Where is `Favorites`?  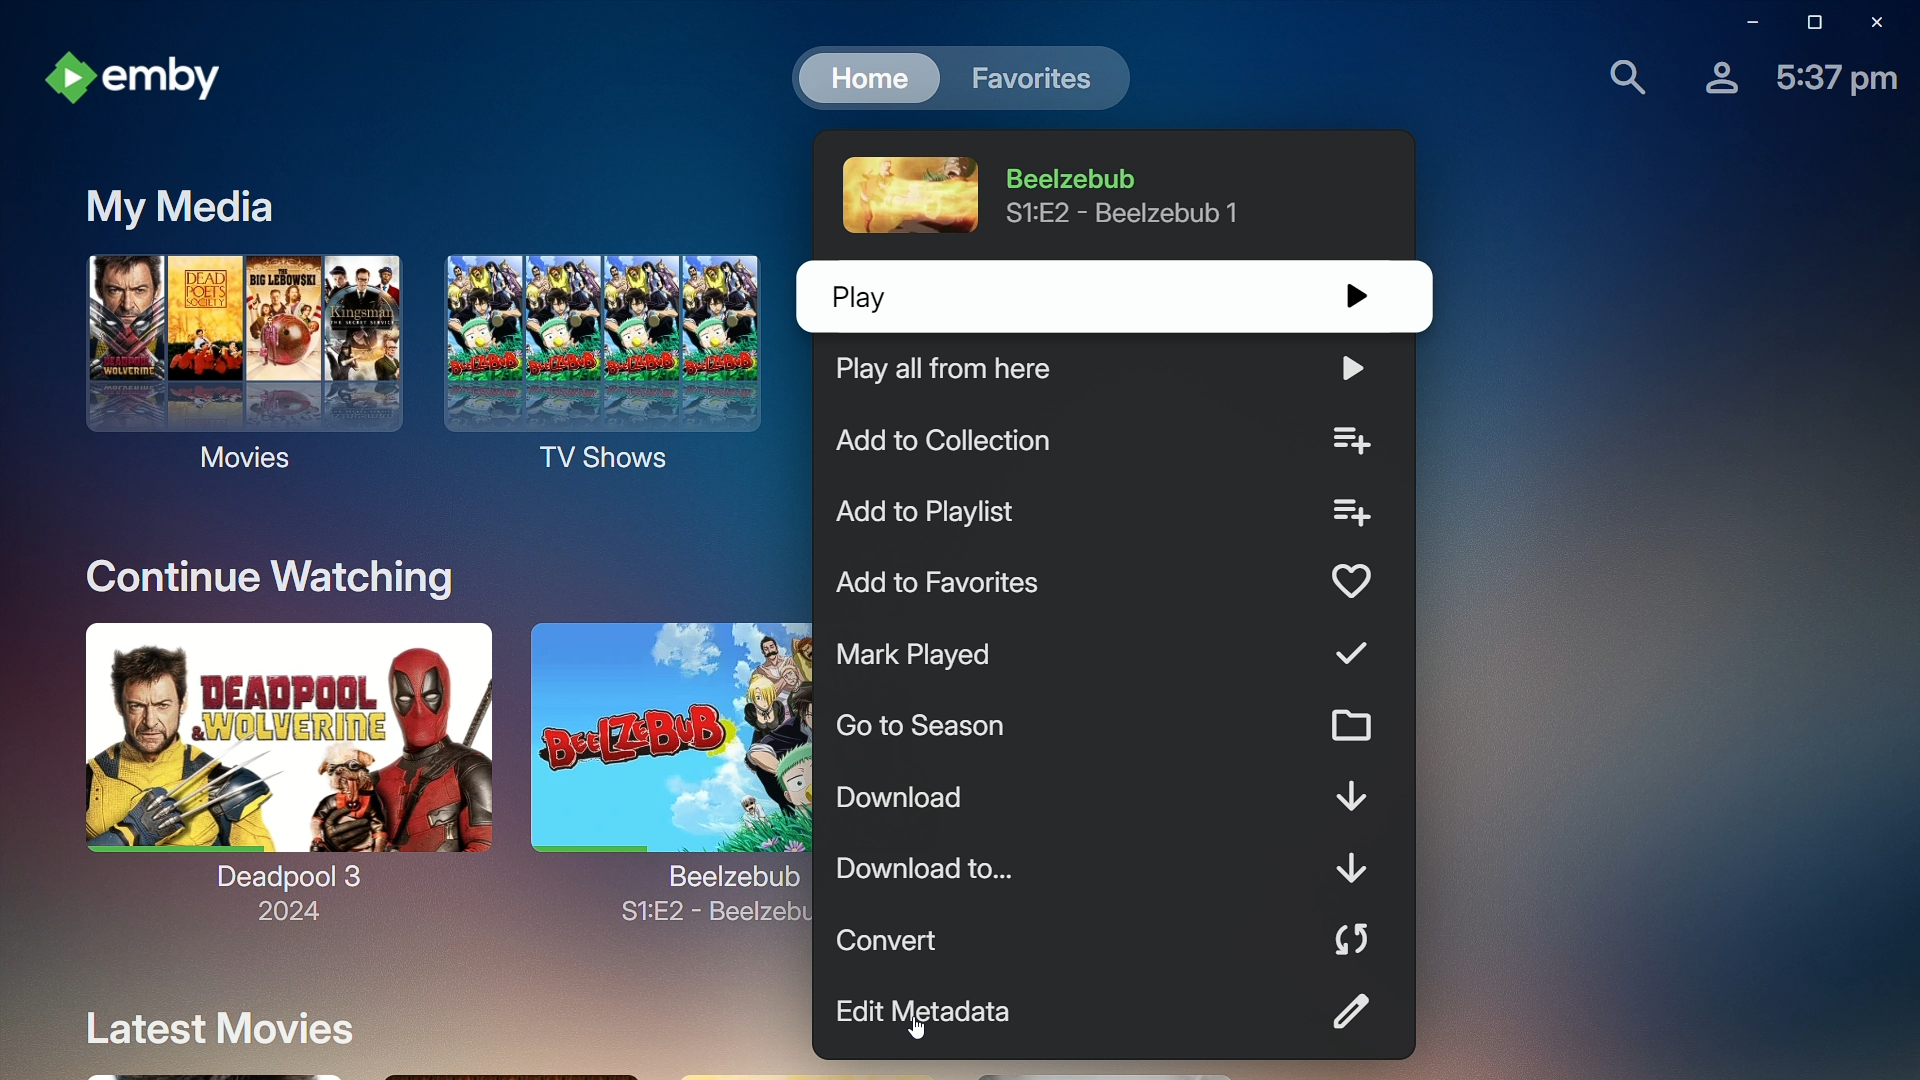 Favorites is located at coordinates (1032, 80).